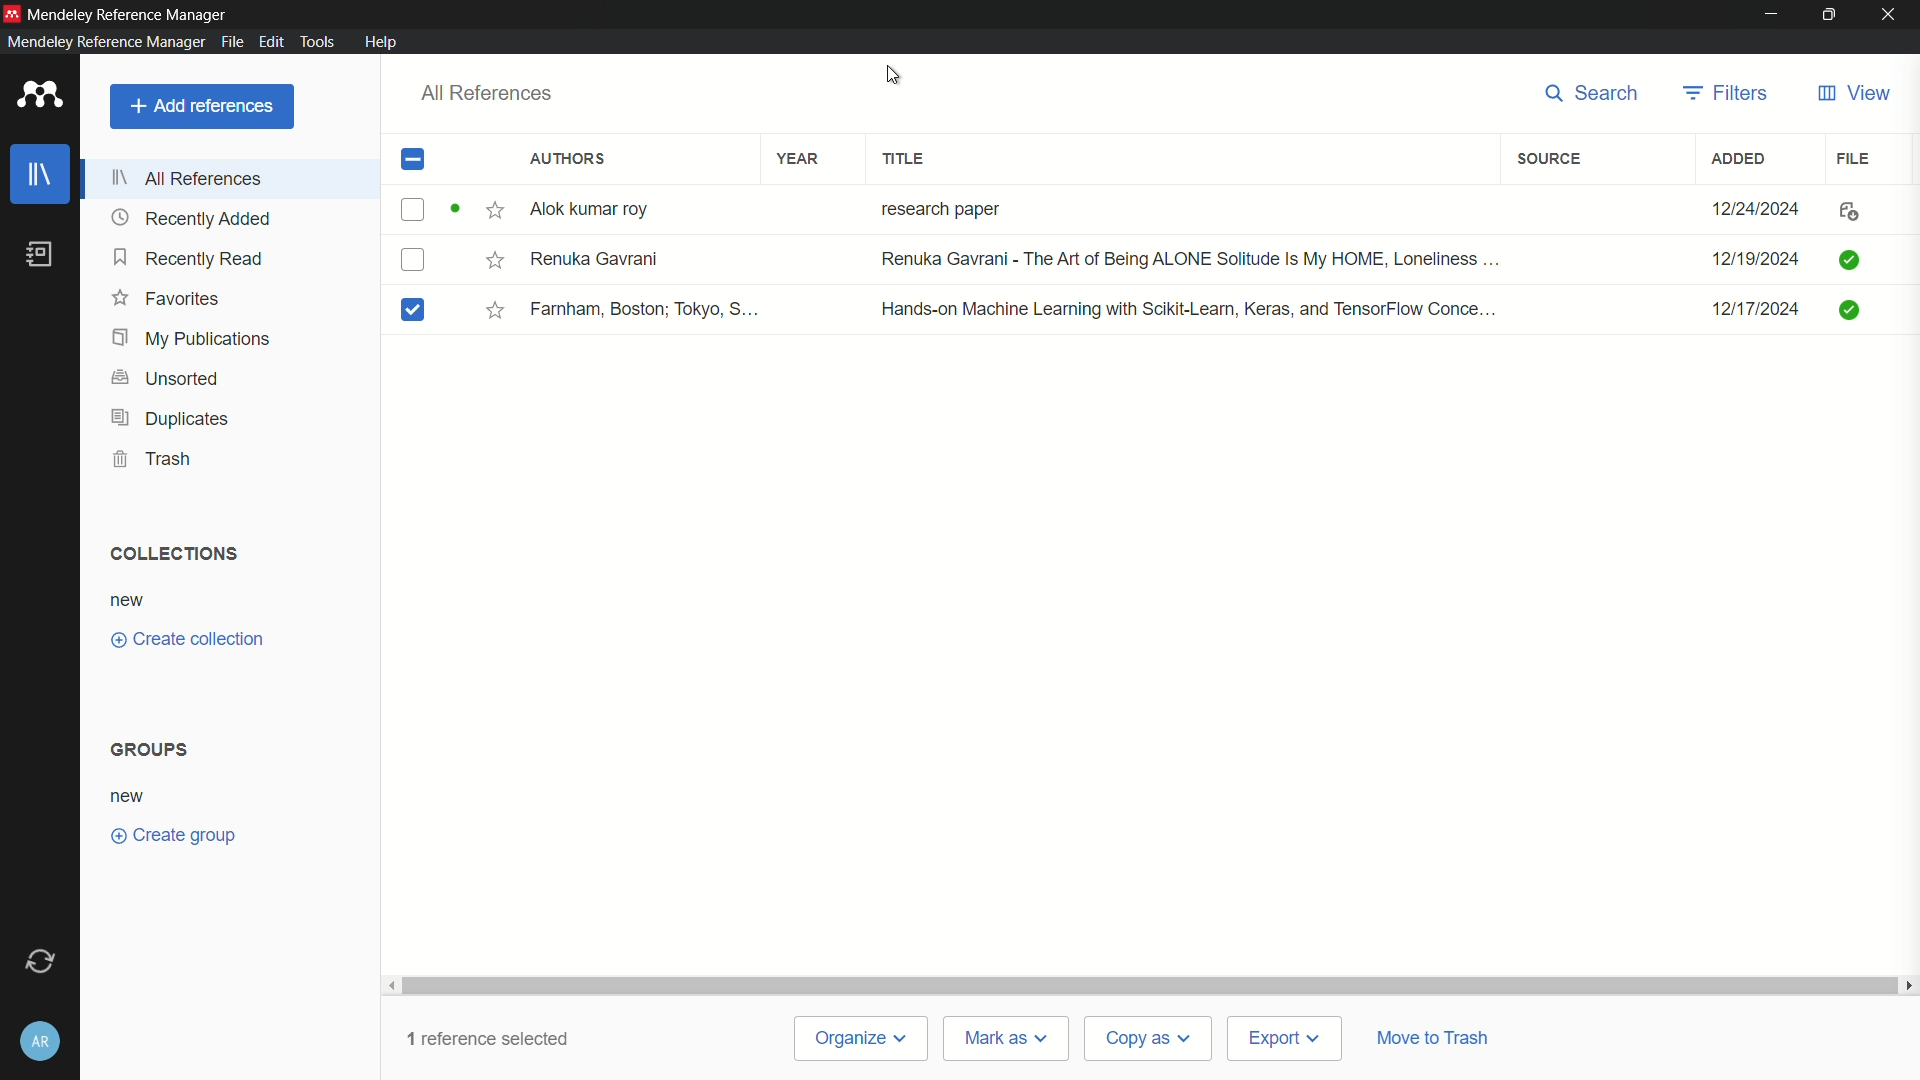  I want to click on cursor, so click(896, 76).